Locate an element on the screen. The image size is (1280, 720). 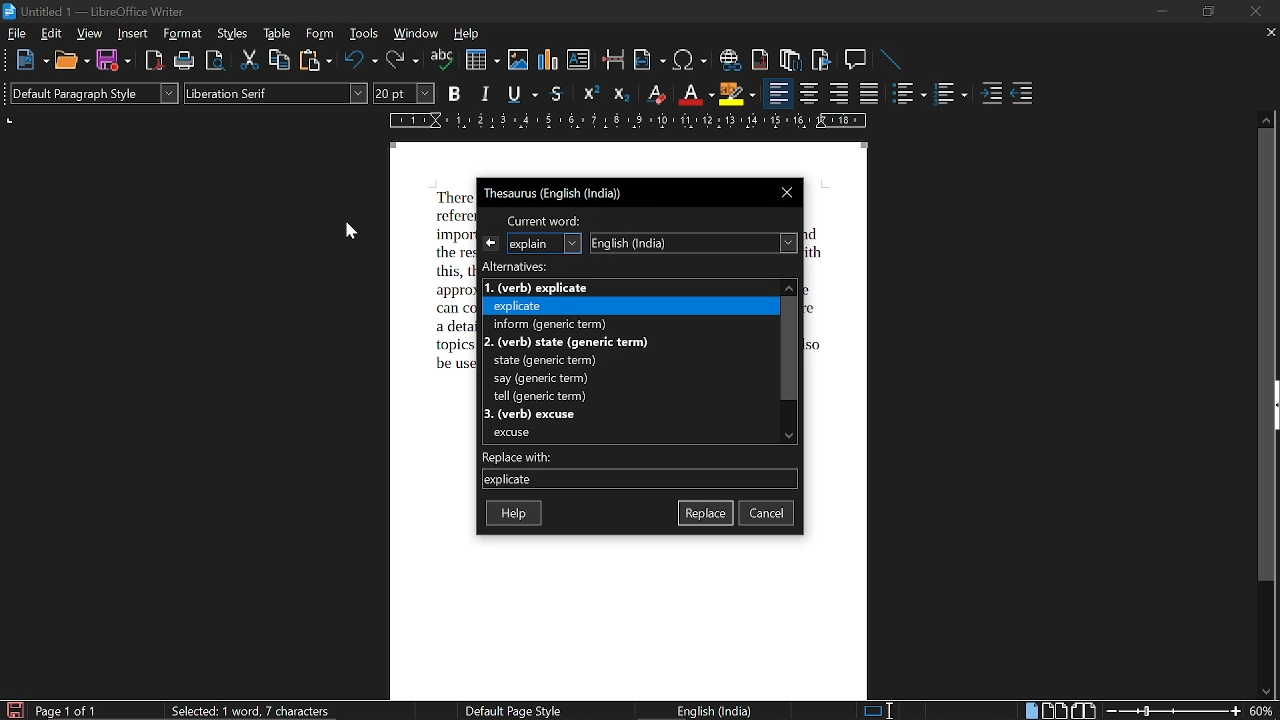
table is located at coordinates (276, 34).